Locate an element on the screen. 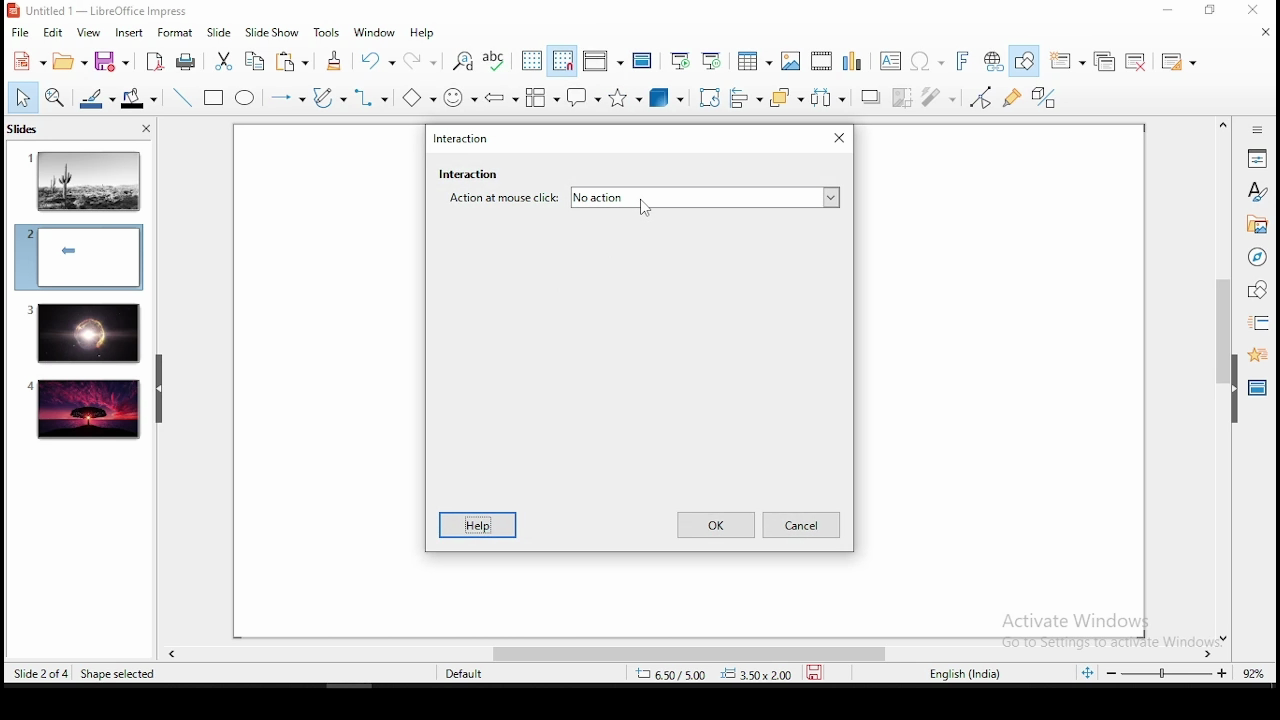 Image resolution: width=1280 pixels, height=720 pixels. animation is located at coordinates (1255, 353).